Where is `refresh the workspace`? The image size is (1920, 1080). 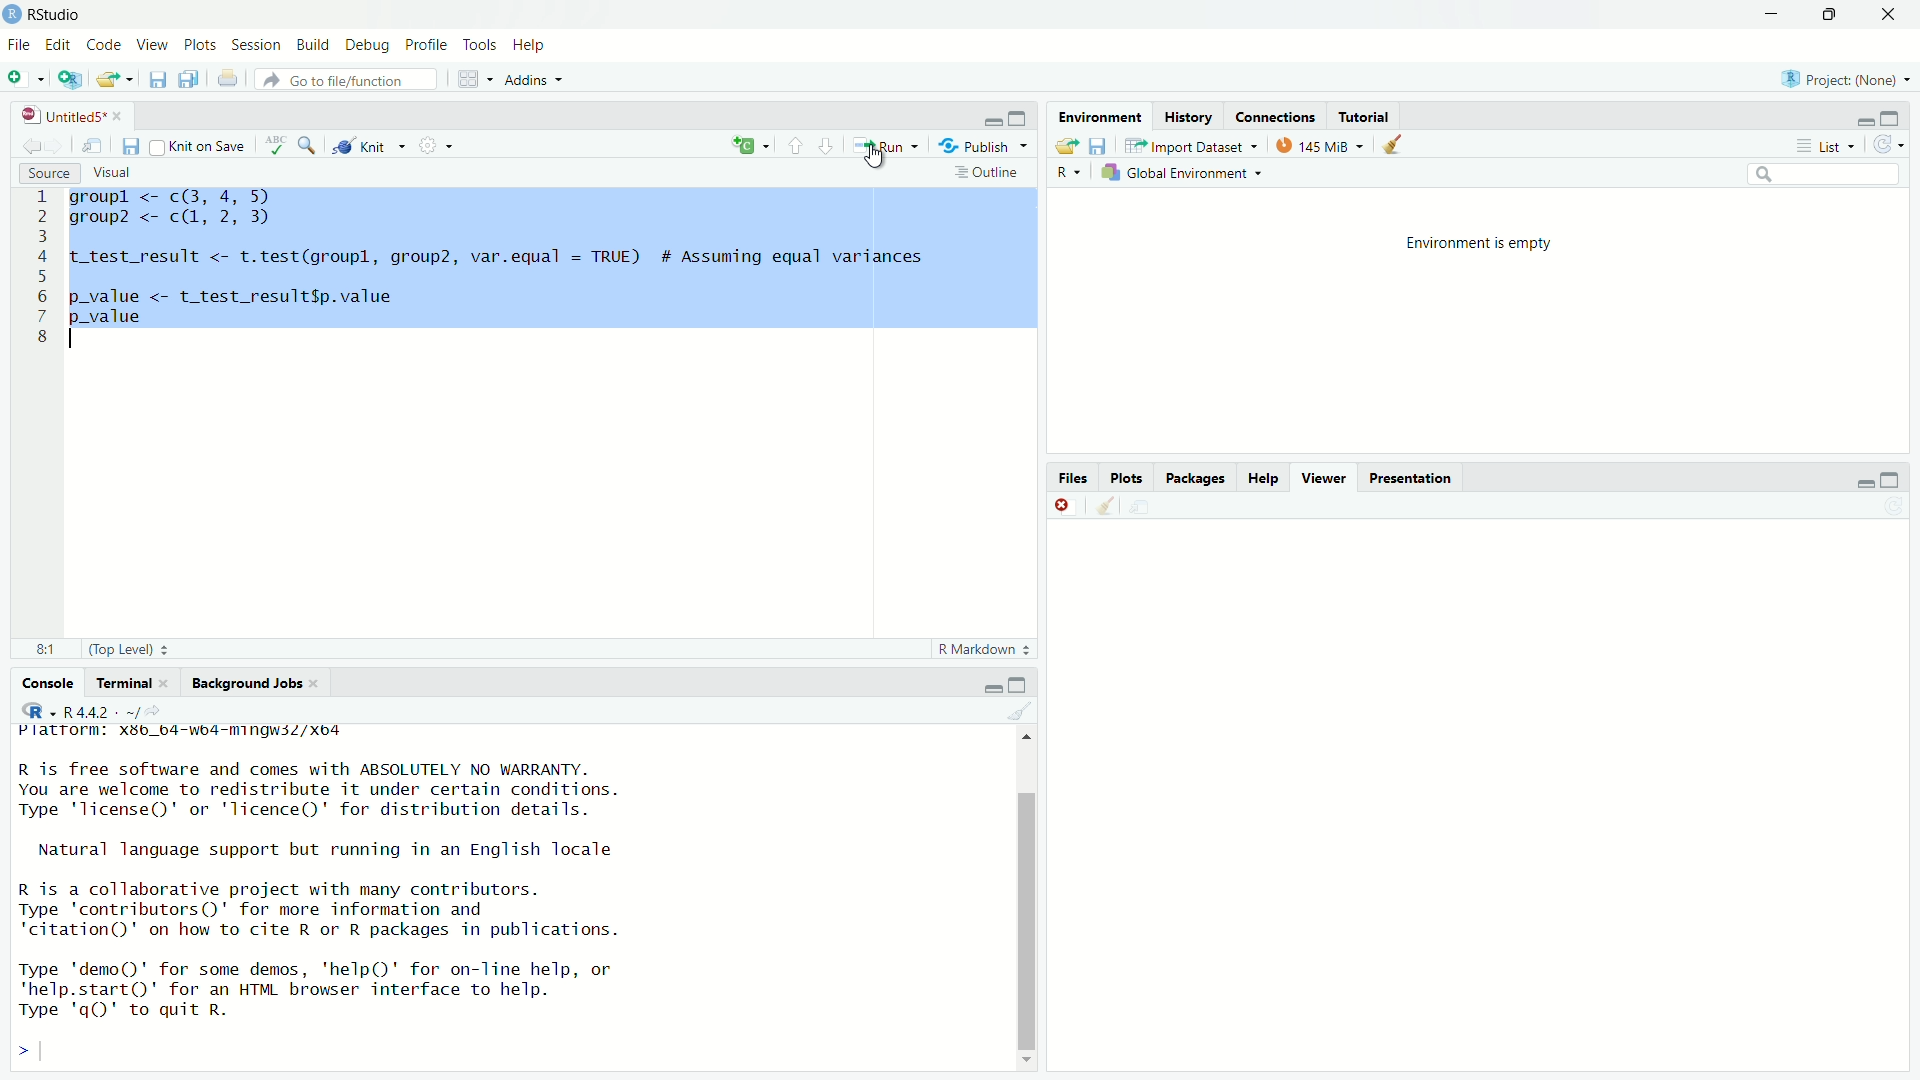
refresh the workspace is located at coordinates (1889, 145).